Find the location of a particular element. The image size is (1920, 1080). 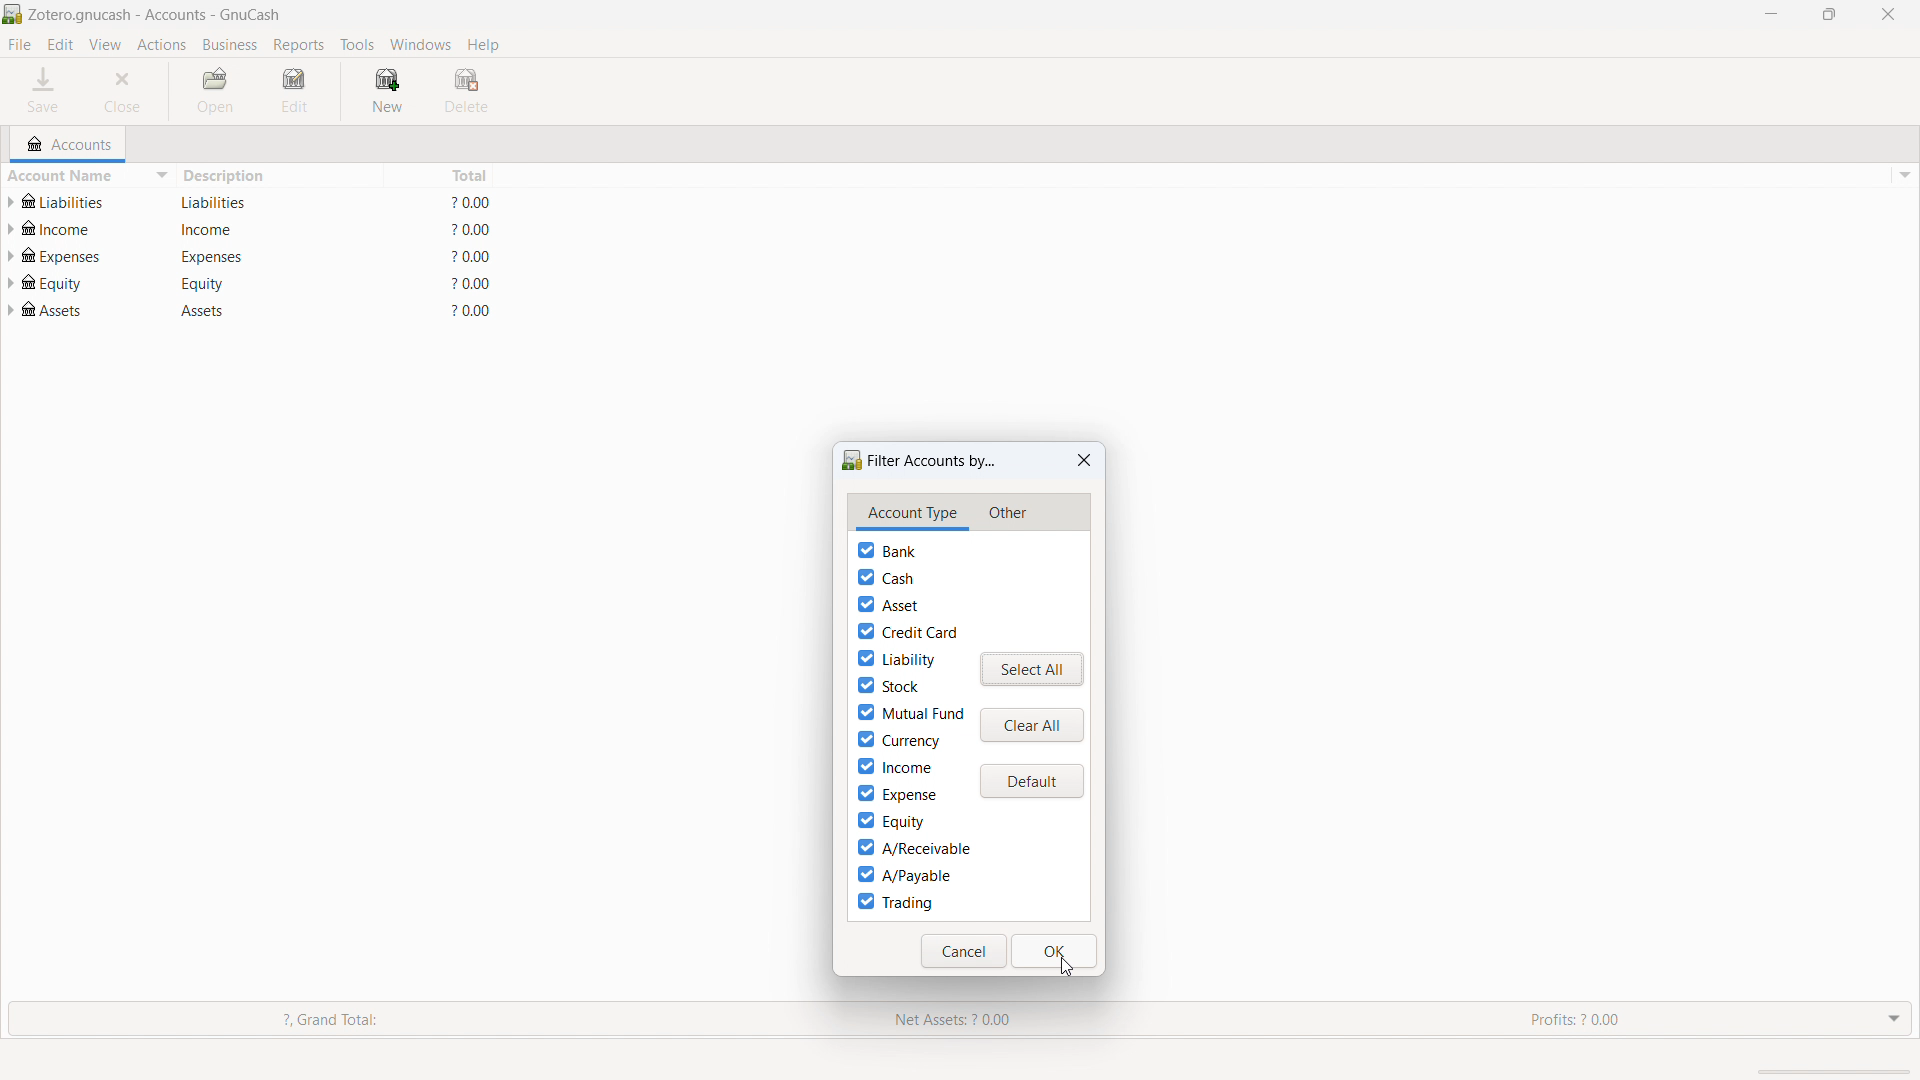

reports is located at coordinates (299, 45).